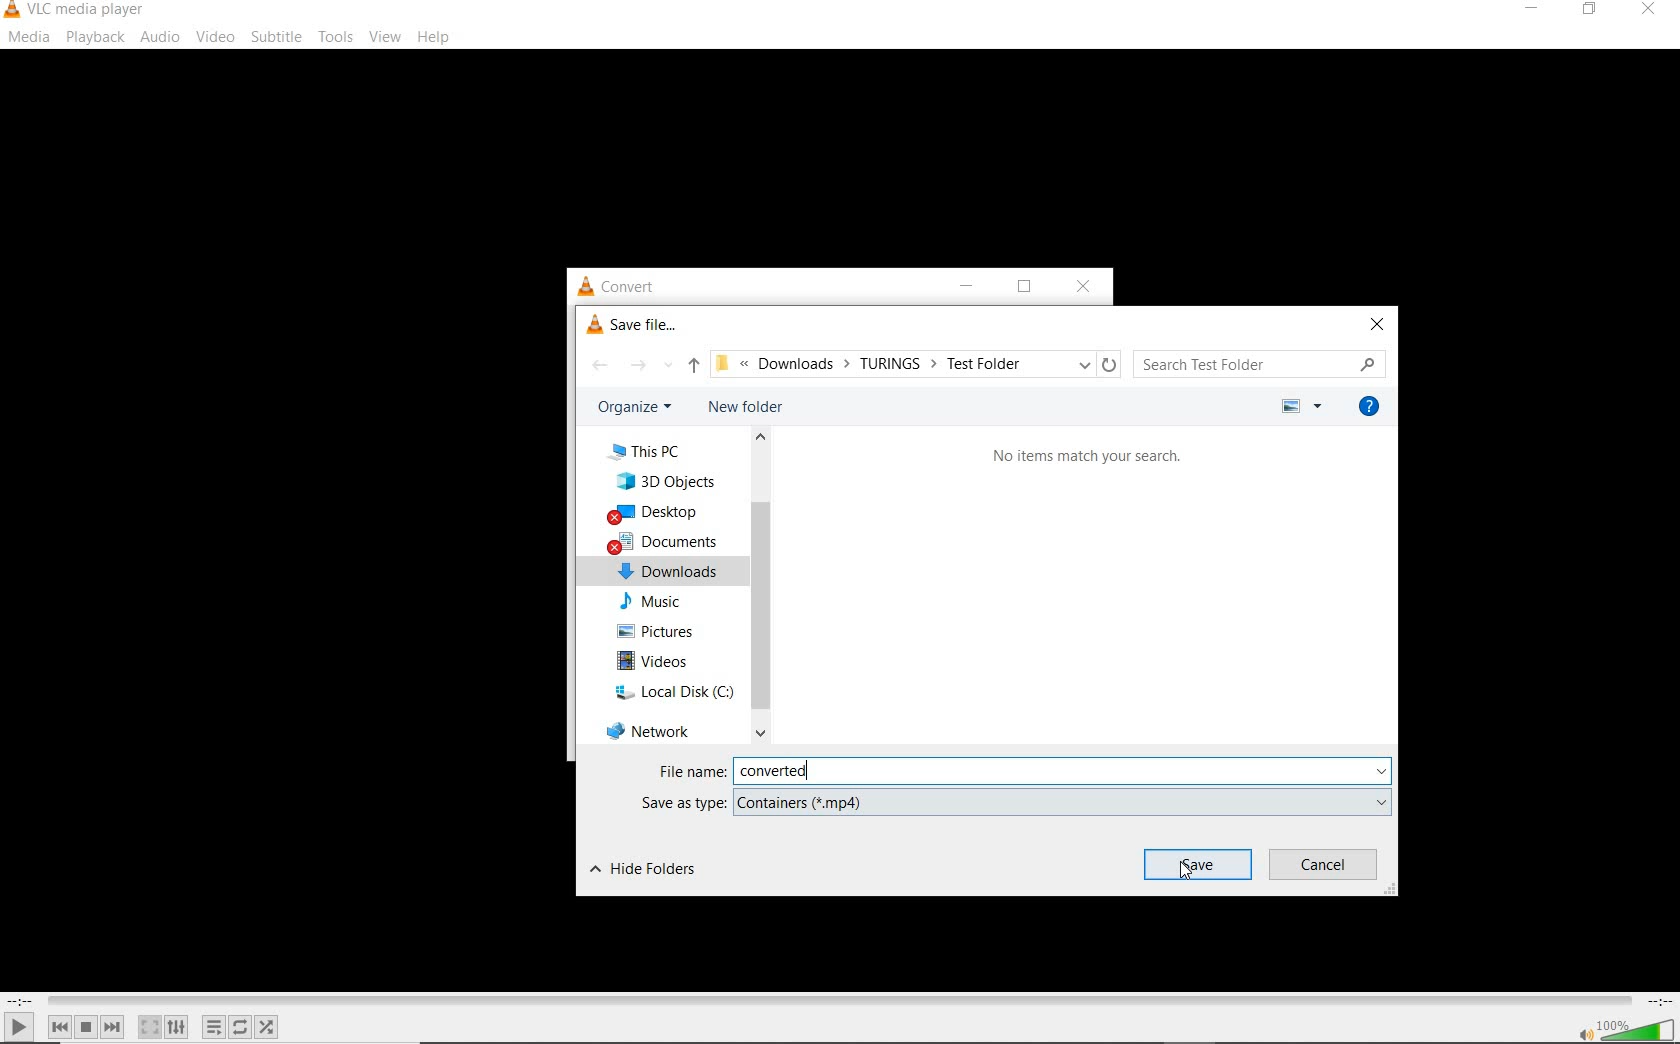 This screenshot has width=1680, height=1044. I want to click on audio, so click(162, 37).